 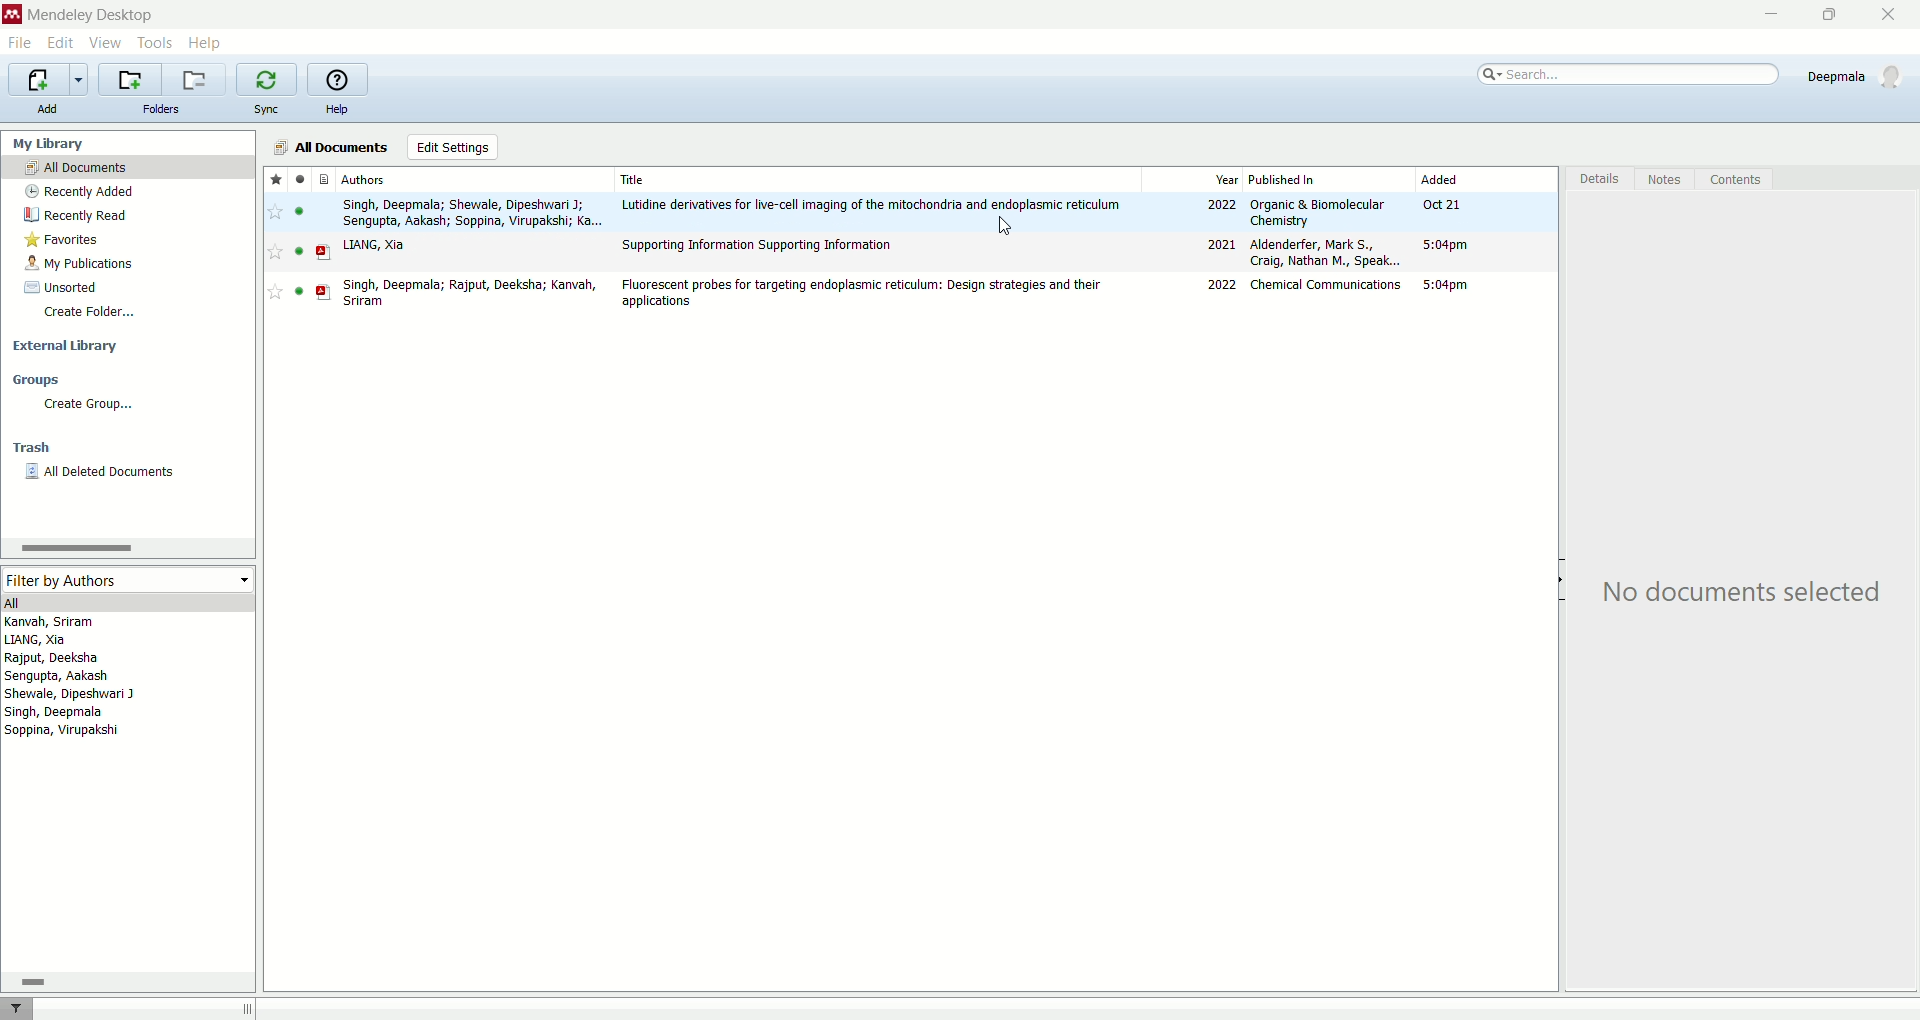 I want to click on horizontal scroll bar, so click(x=126, y=547).